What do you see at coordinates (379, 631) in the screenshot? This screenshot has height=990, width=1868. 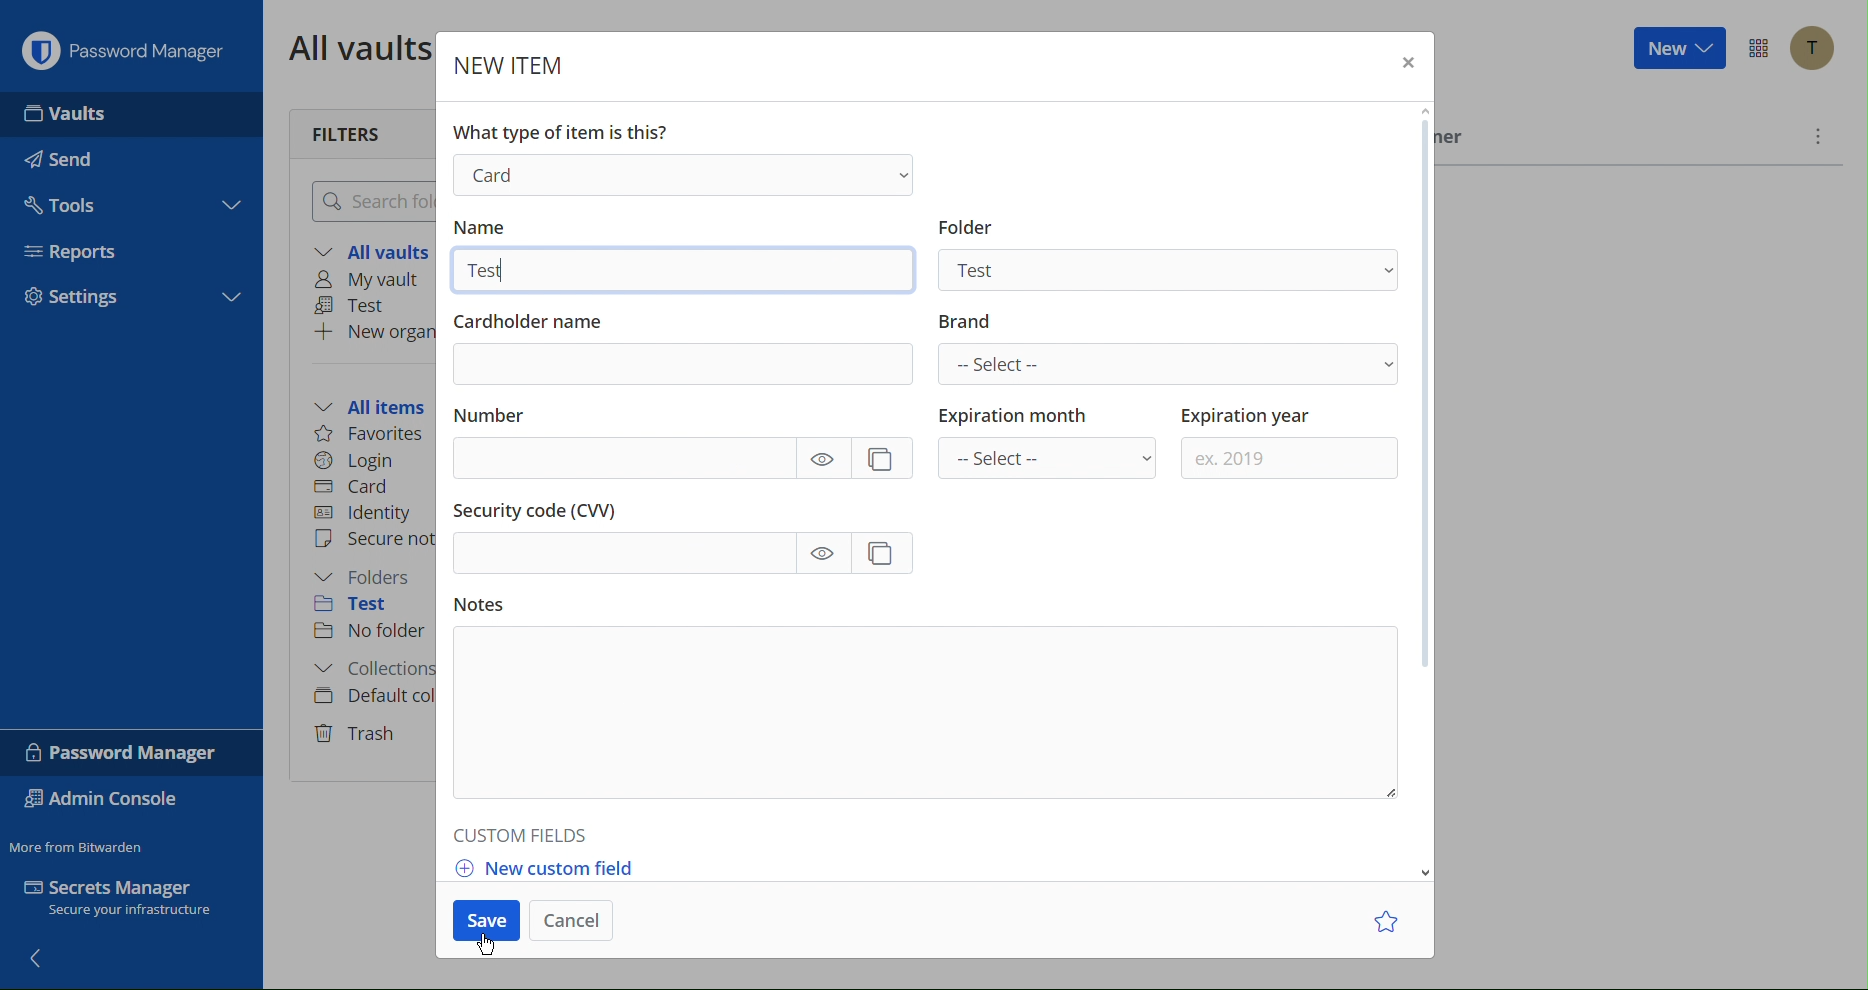 I see `No folder` at bounding box center [379, 631].